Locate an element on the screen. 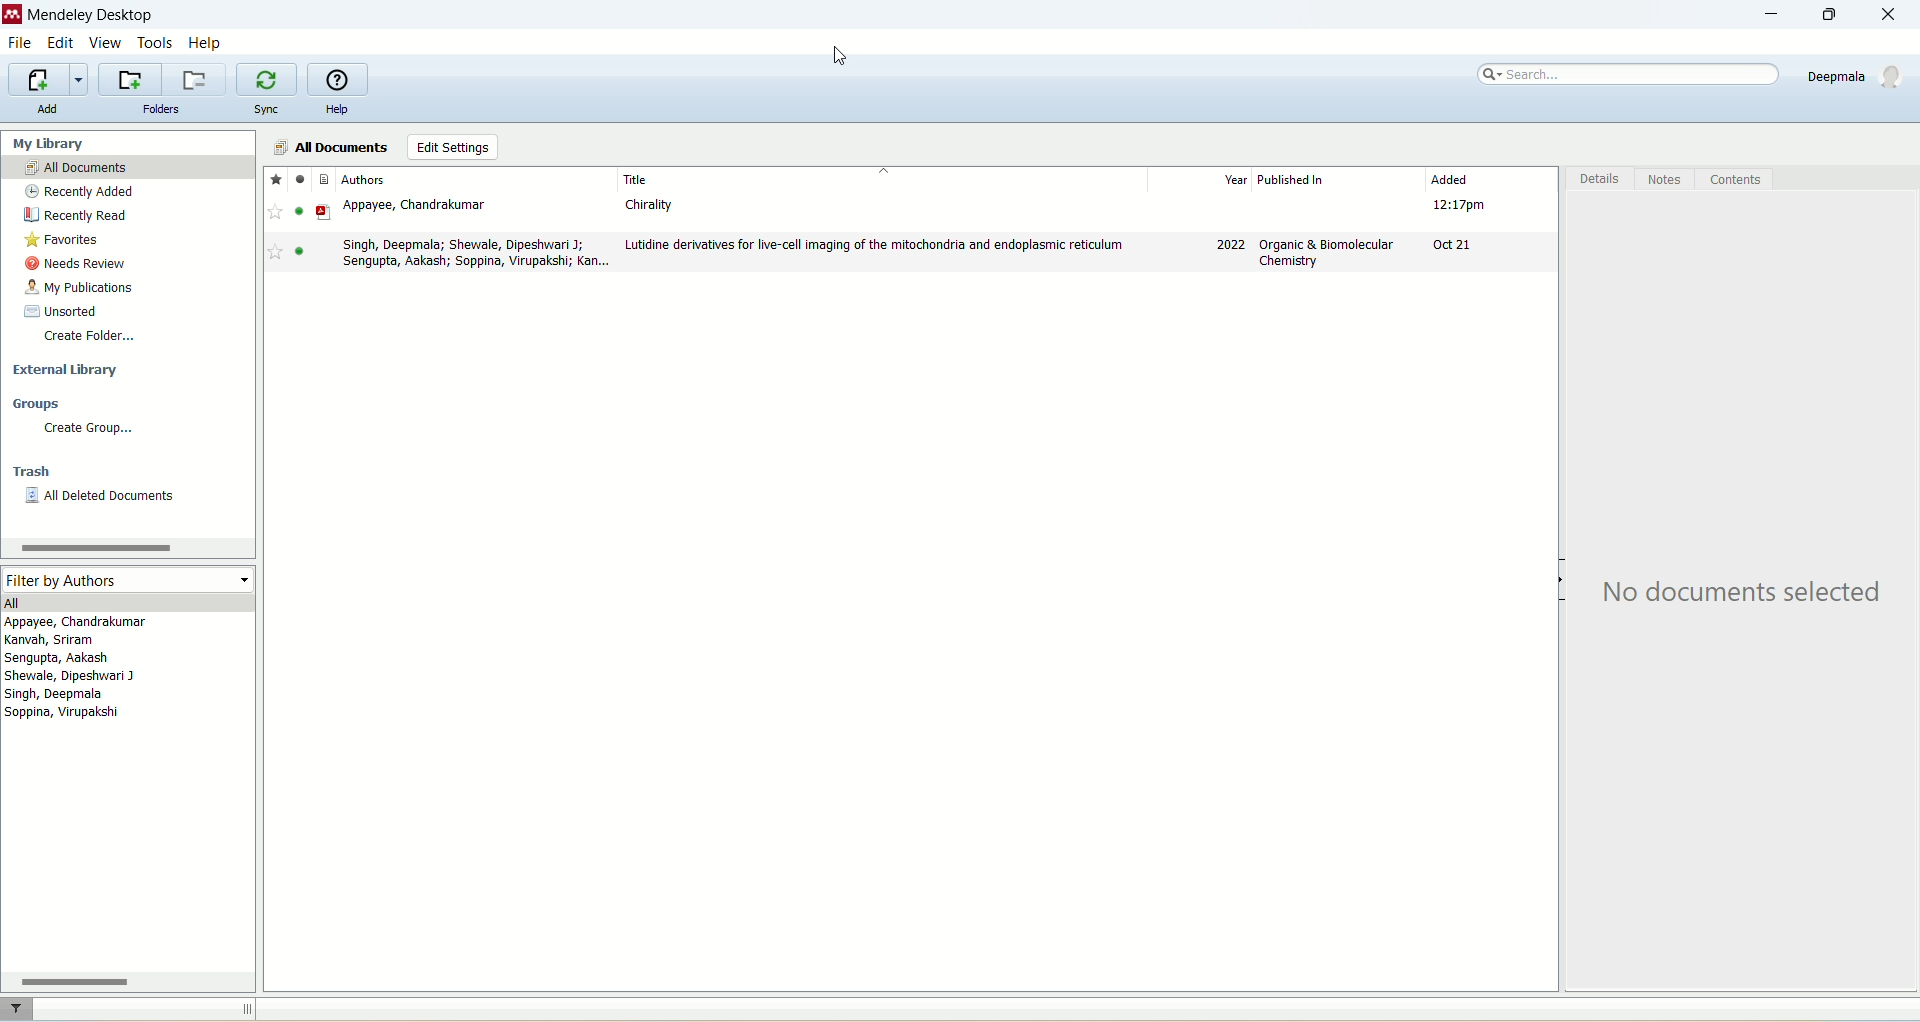 The width and height of the screenshot is (1920, 1022). recently added is located at coordinates (87, 190).